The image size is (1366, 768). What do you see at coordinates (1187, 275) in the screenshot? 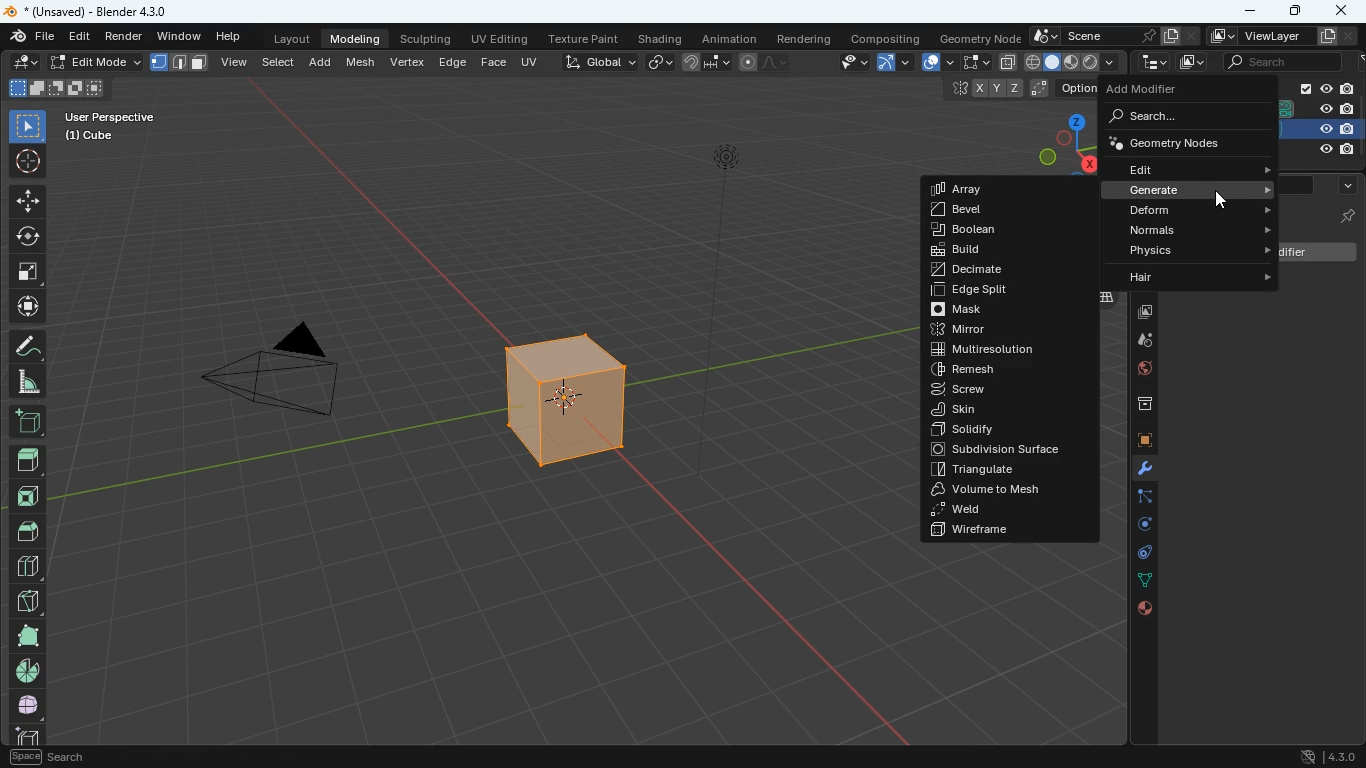
I see `hair` at bounding box center [1187, 275].